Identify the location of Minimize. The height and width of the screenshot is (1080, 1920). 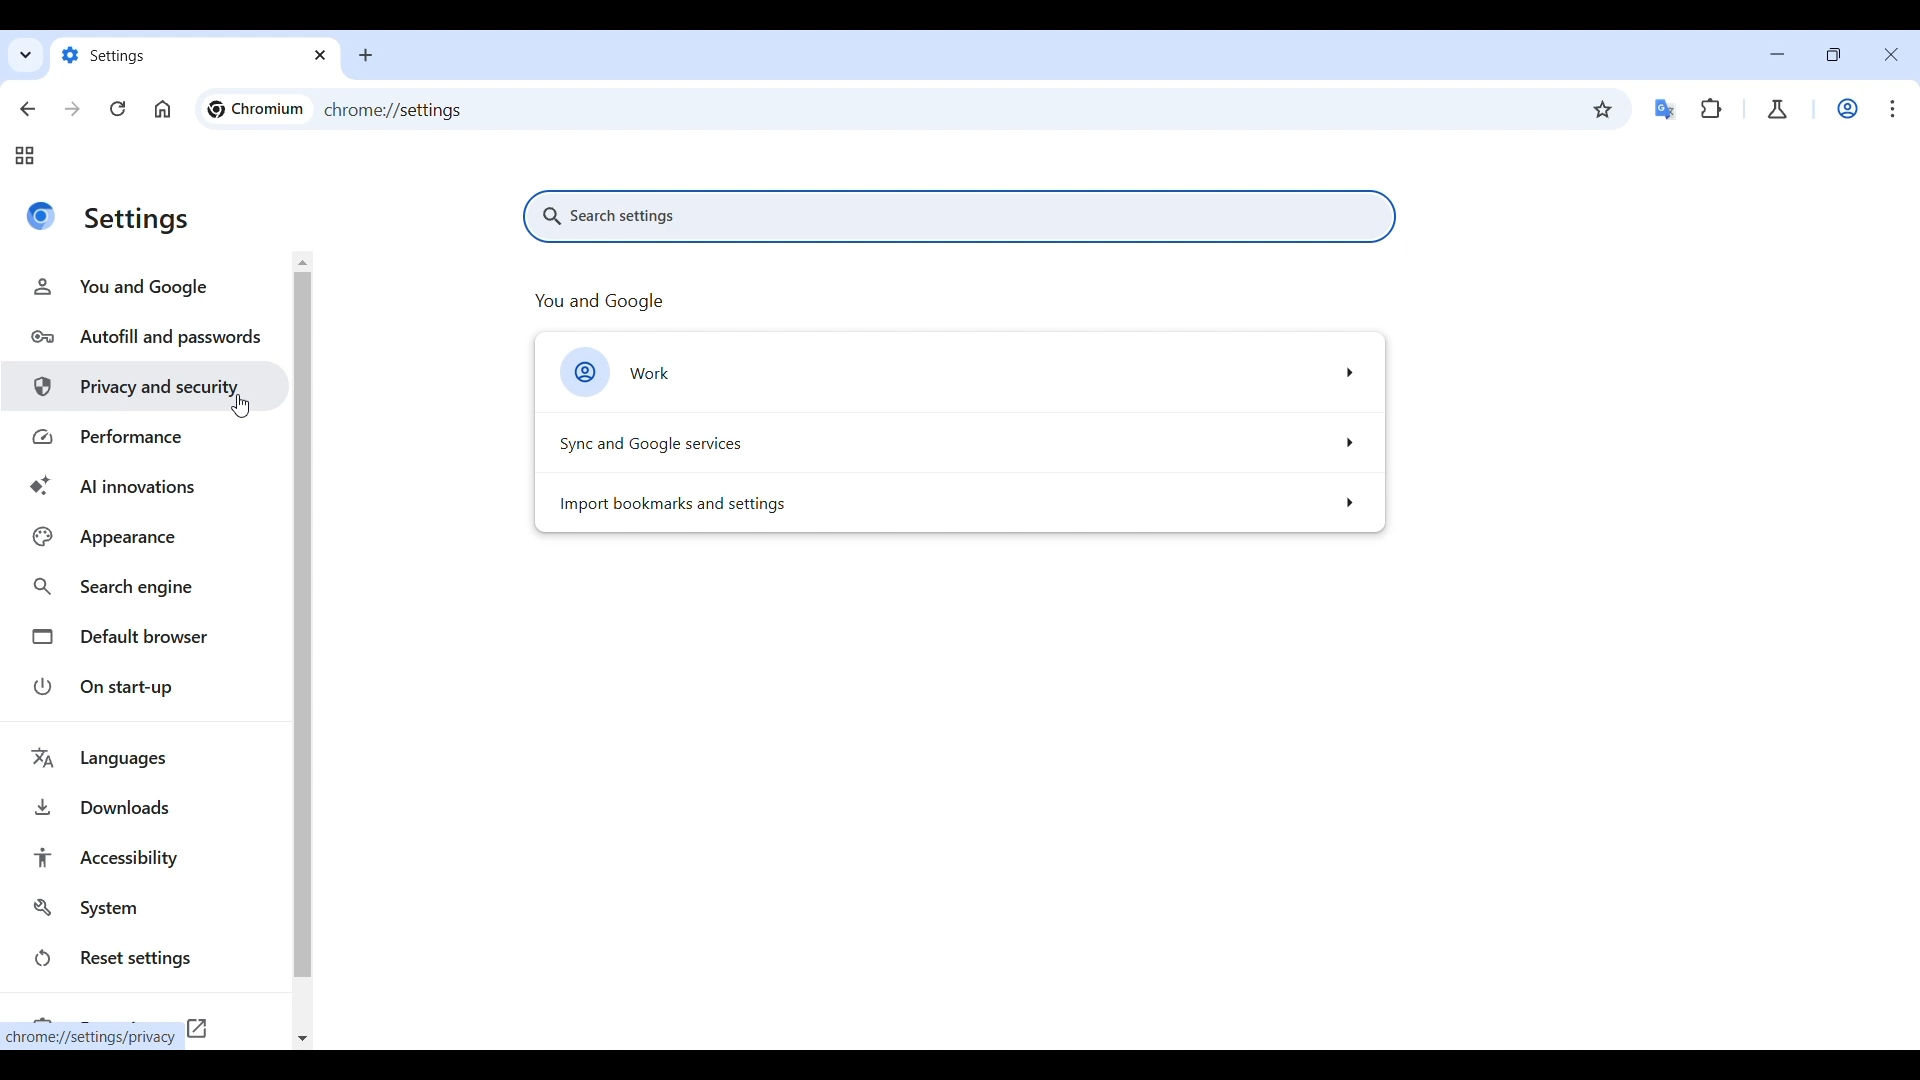
(1777, 54).